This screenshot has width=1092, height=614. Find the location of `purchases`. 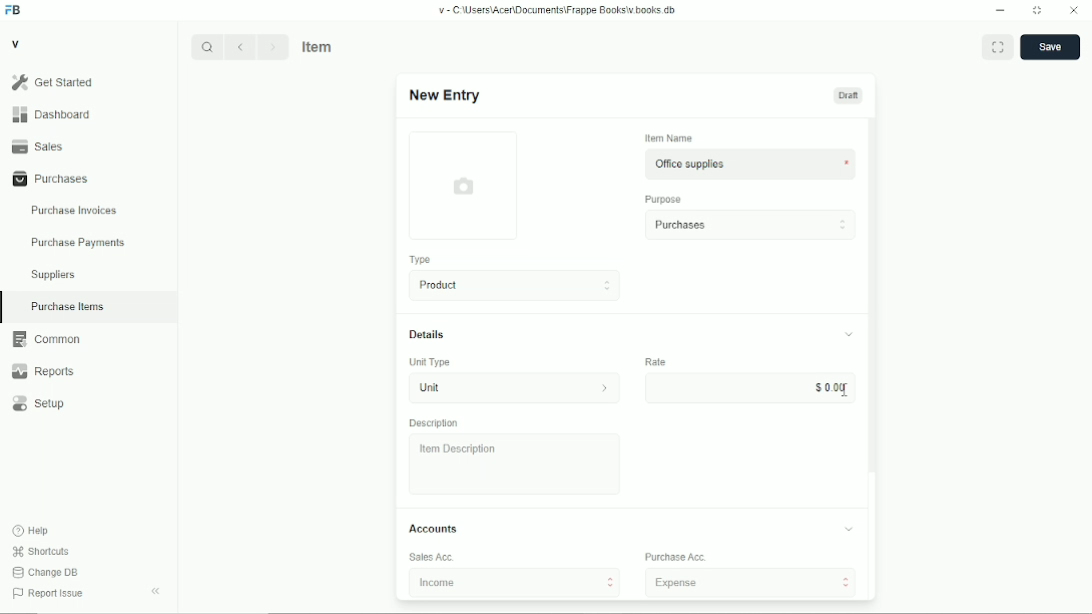

purchases is located at coordinates (750, 225).